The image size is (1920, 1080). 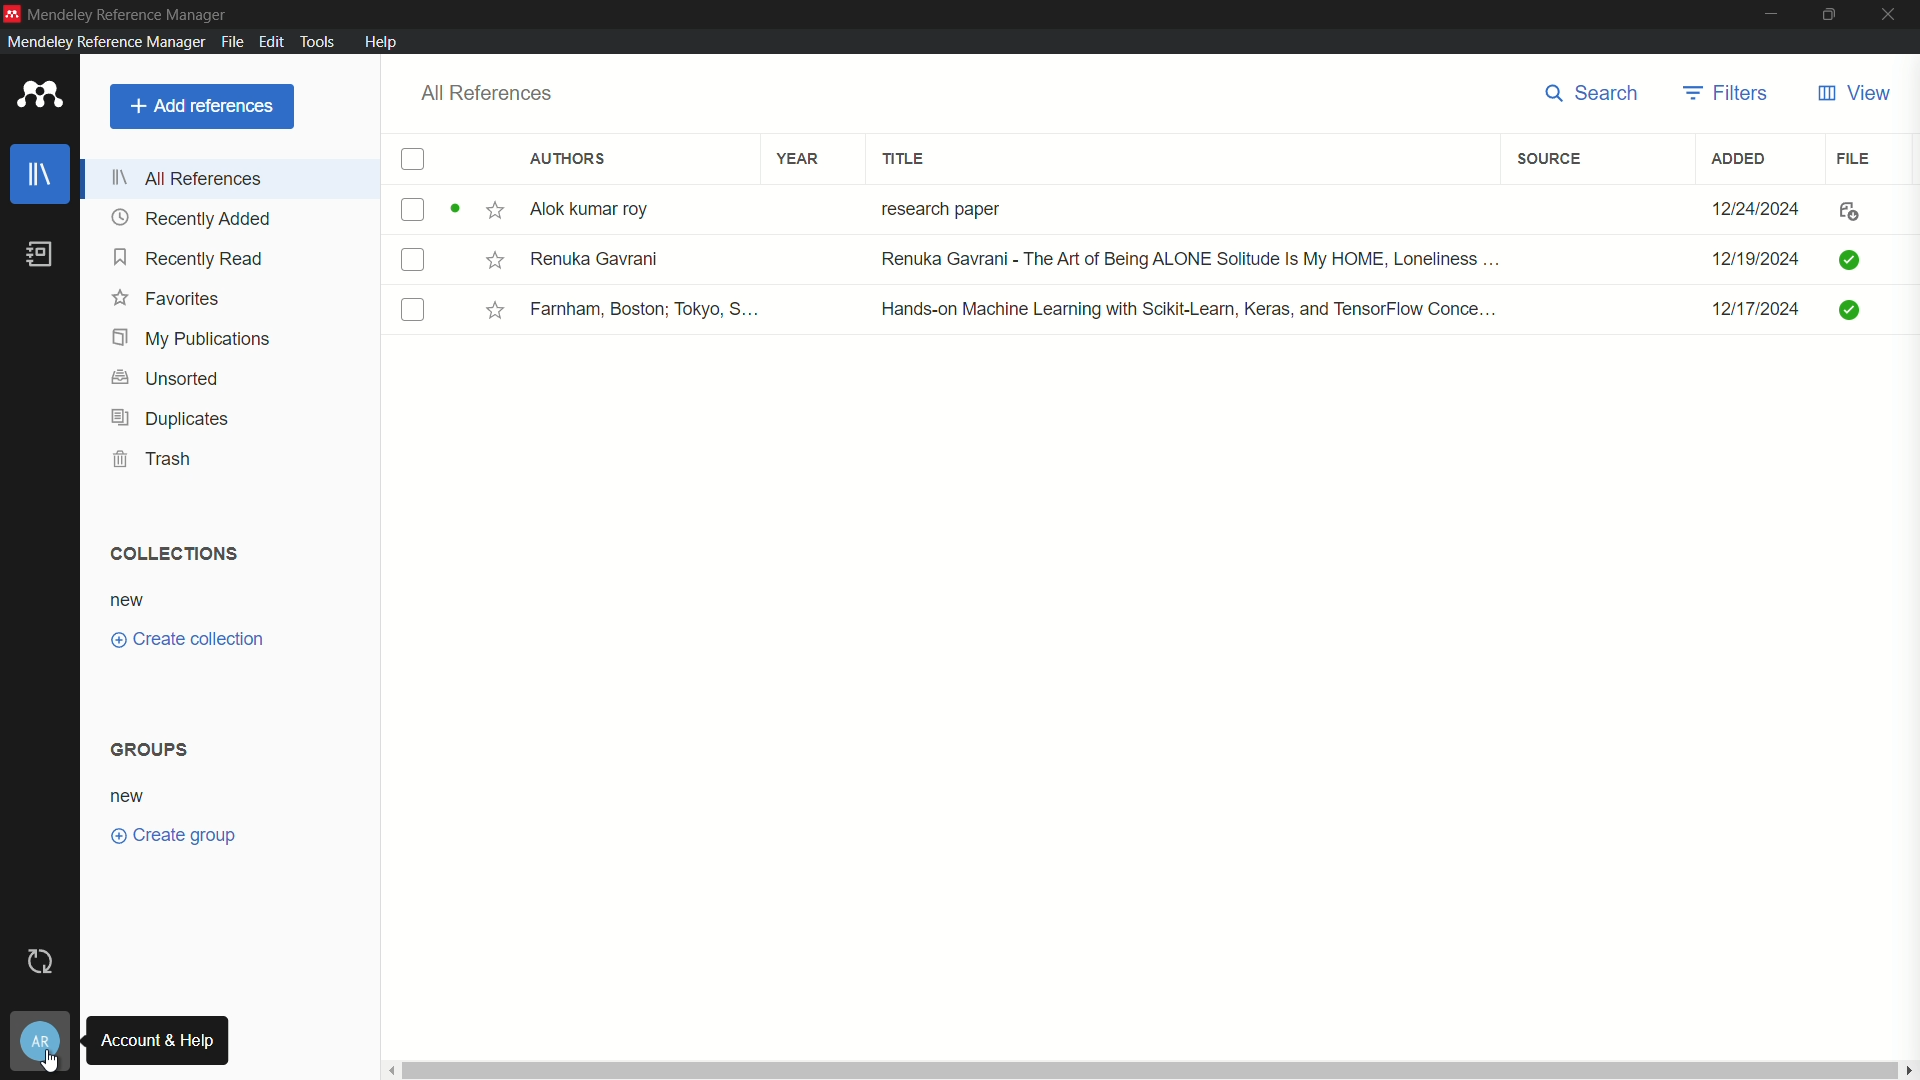 I want to click on account and help pop up, so click(x=157, y=1040).